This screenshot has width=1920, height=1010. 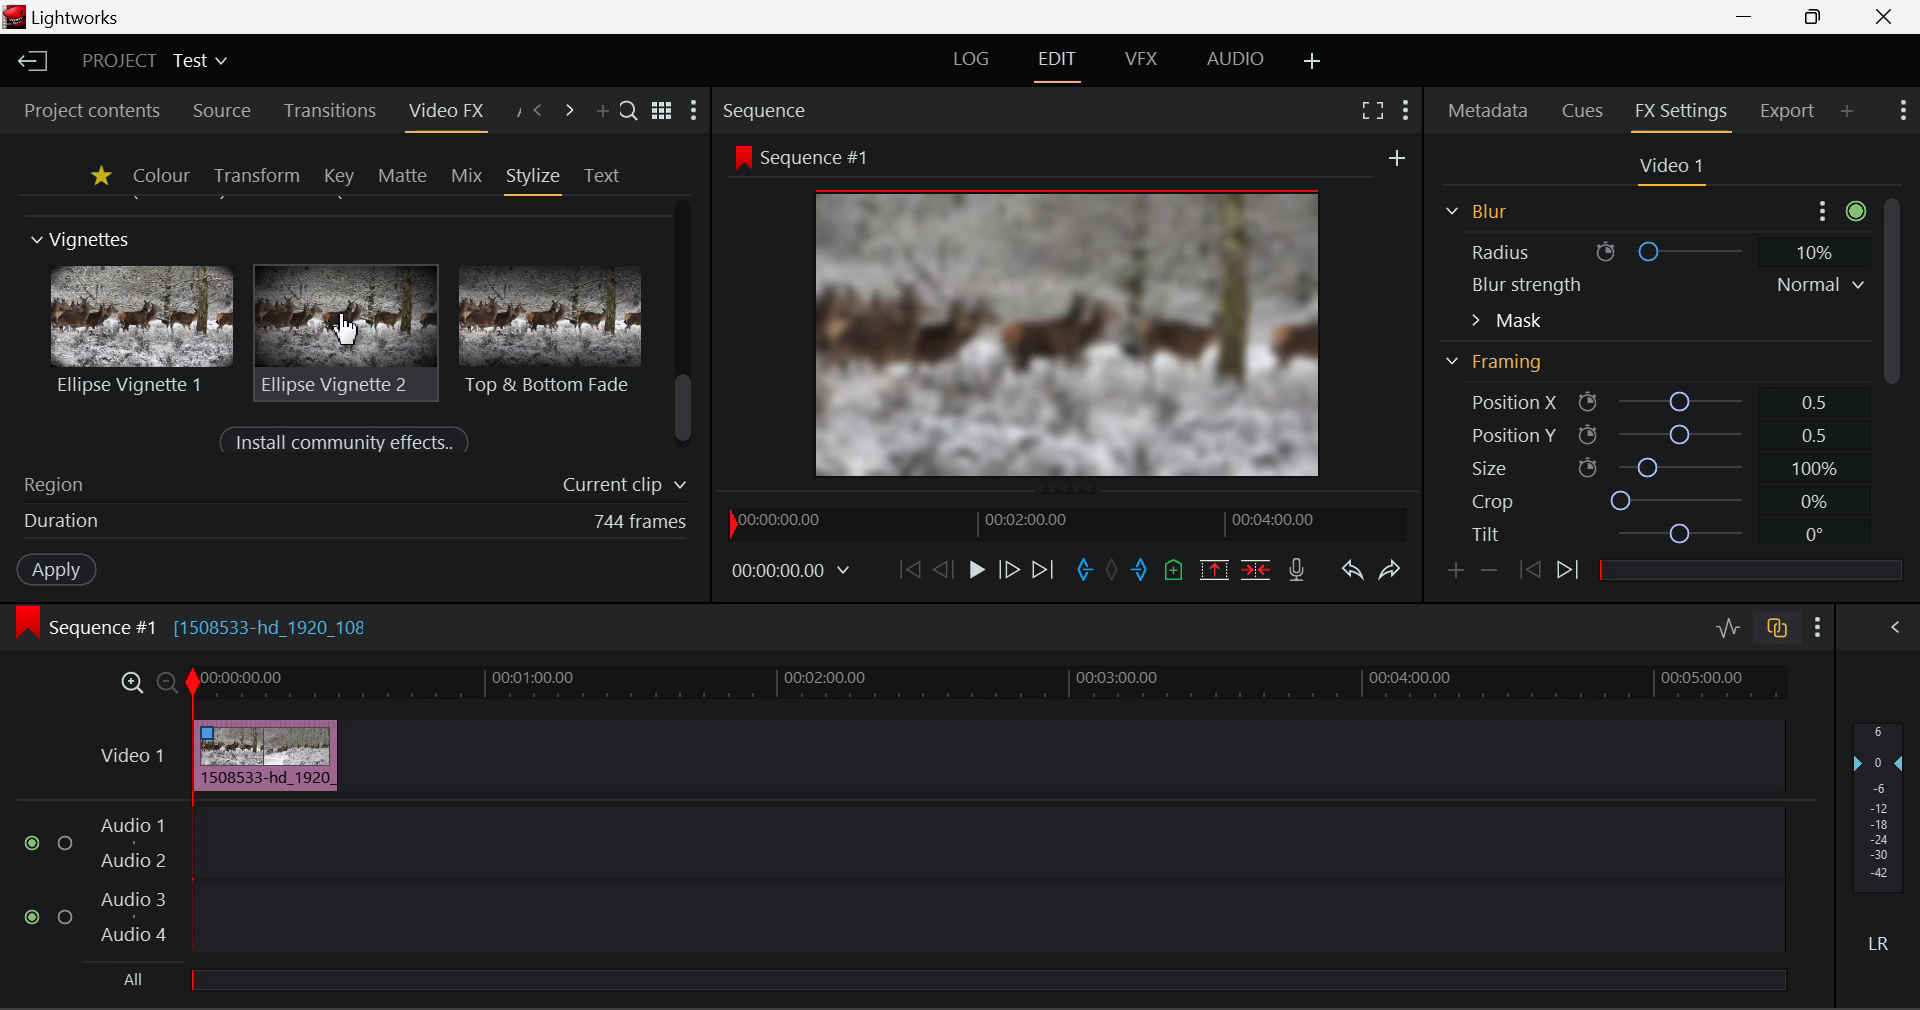 I want to click on Next Panel, so click(x=570, y=111).